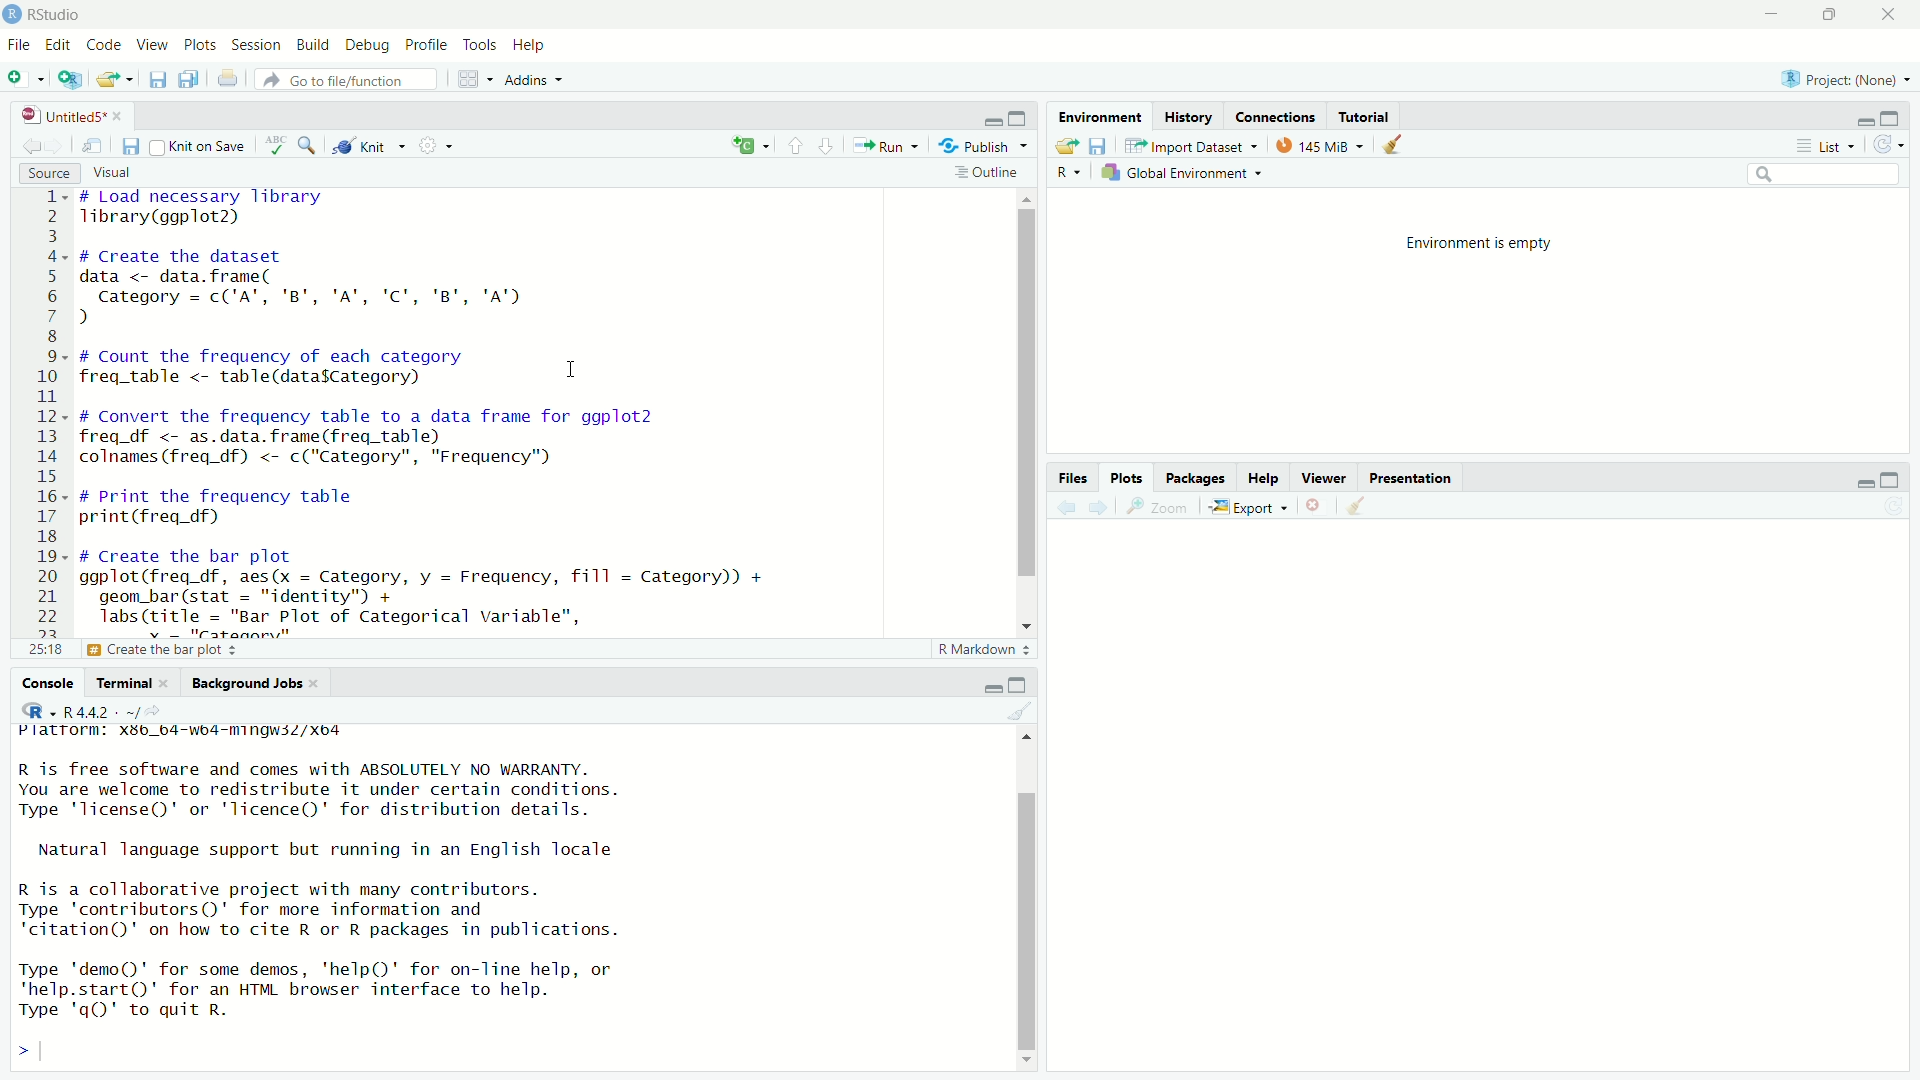  What do you see at coordinates (111, 173) in the screenshot?
I see `visual` at bounding box center [111, 173].